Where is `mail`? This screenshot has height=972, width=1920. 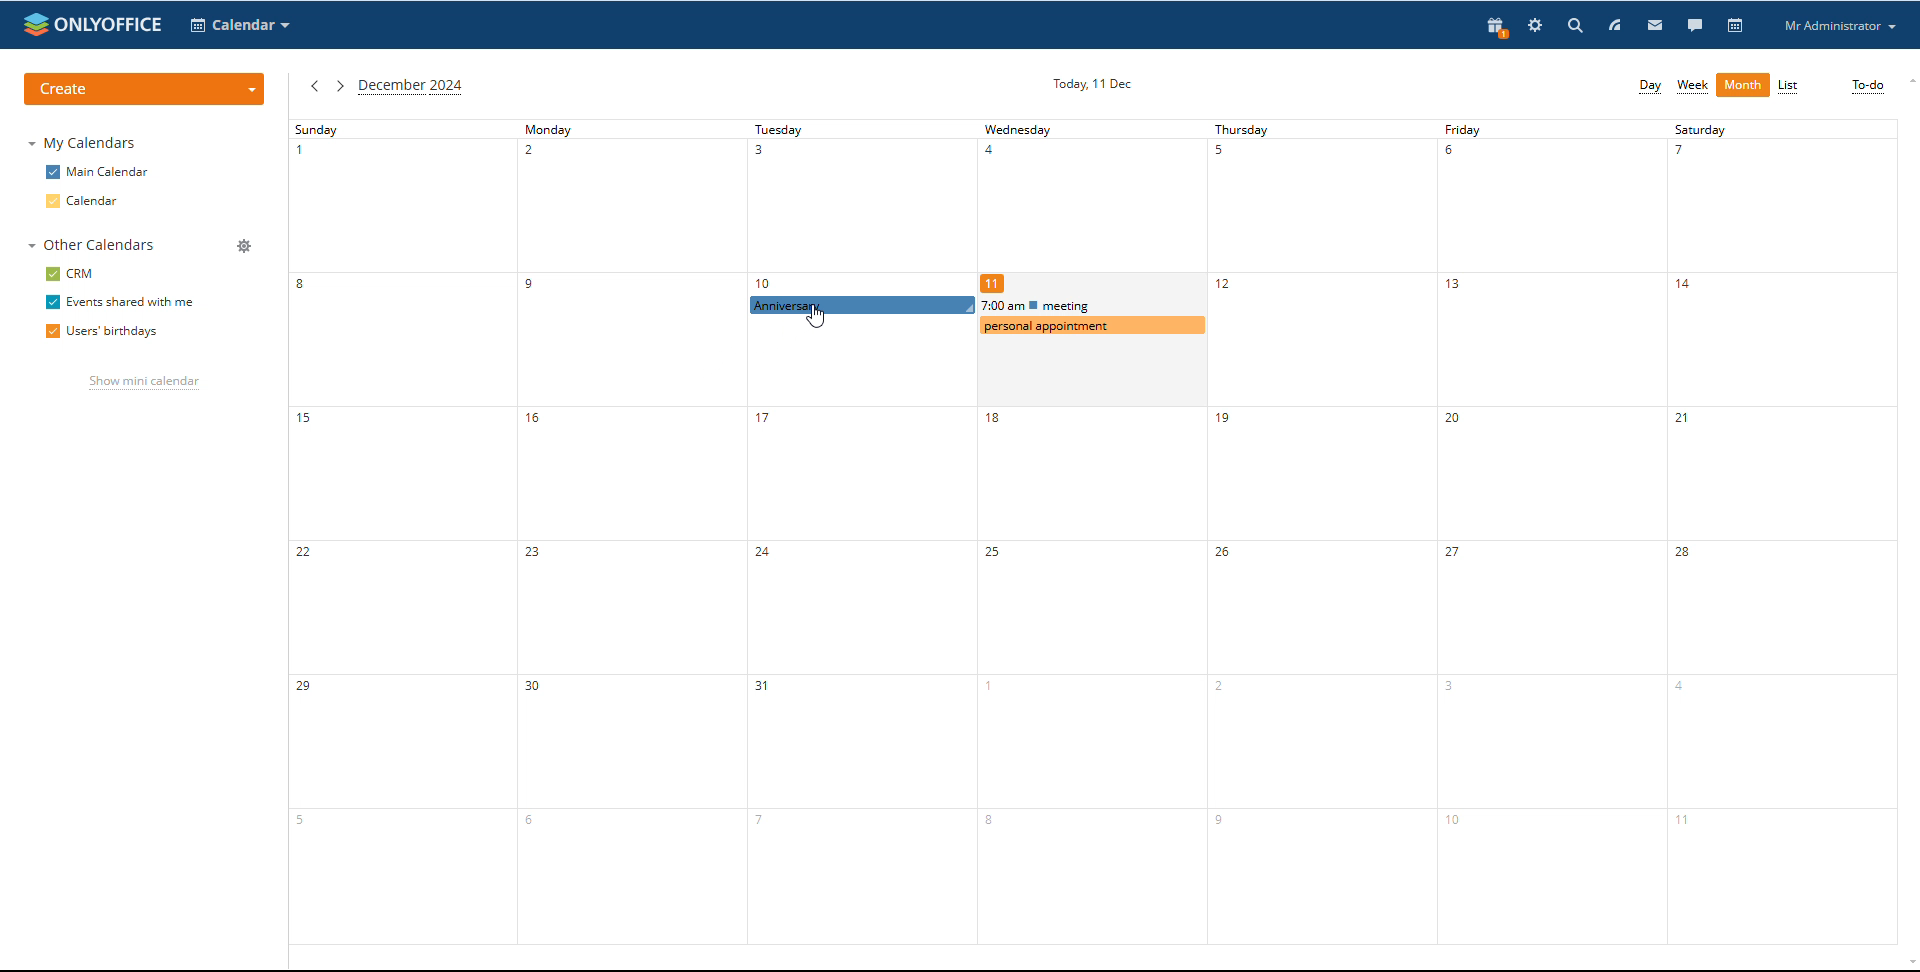
mail is located at coordinates (1656, 24).